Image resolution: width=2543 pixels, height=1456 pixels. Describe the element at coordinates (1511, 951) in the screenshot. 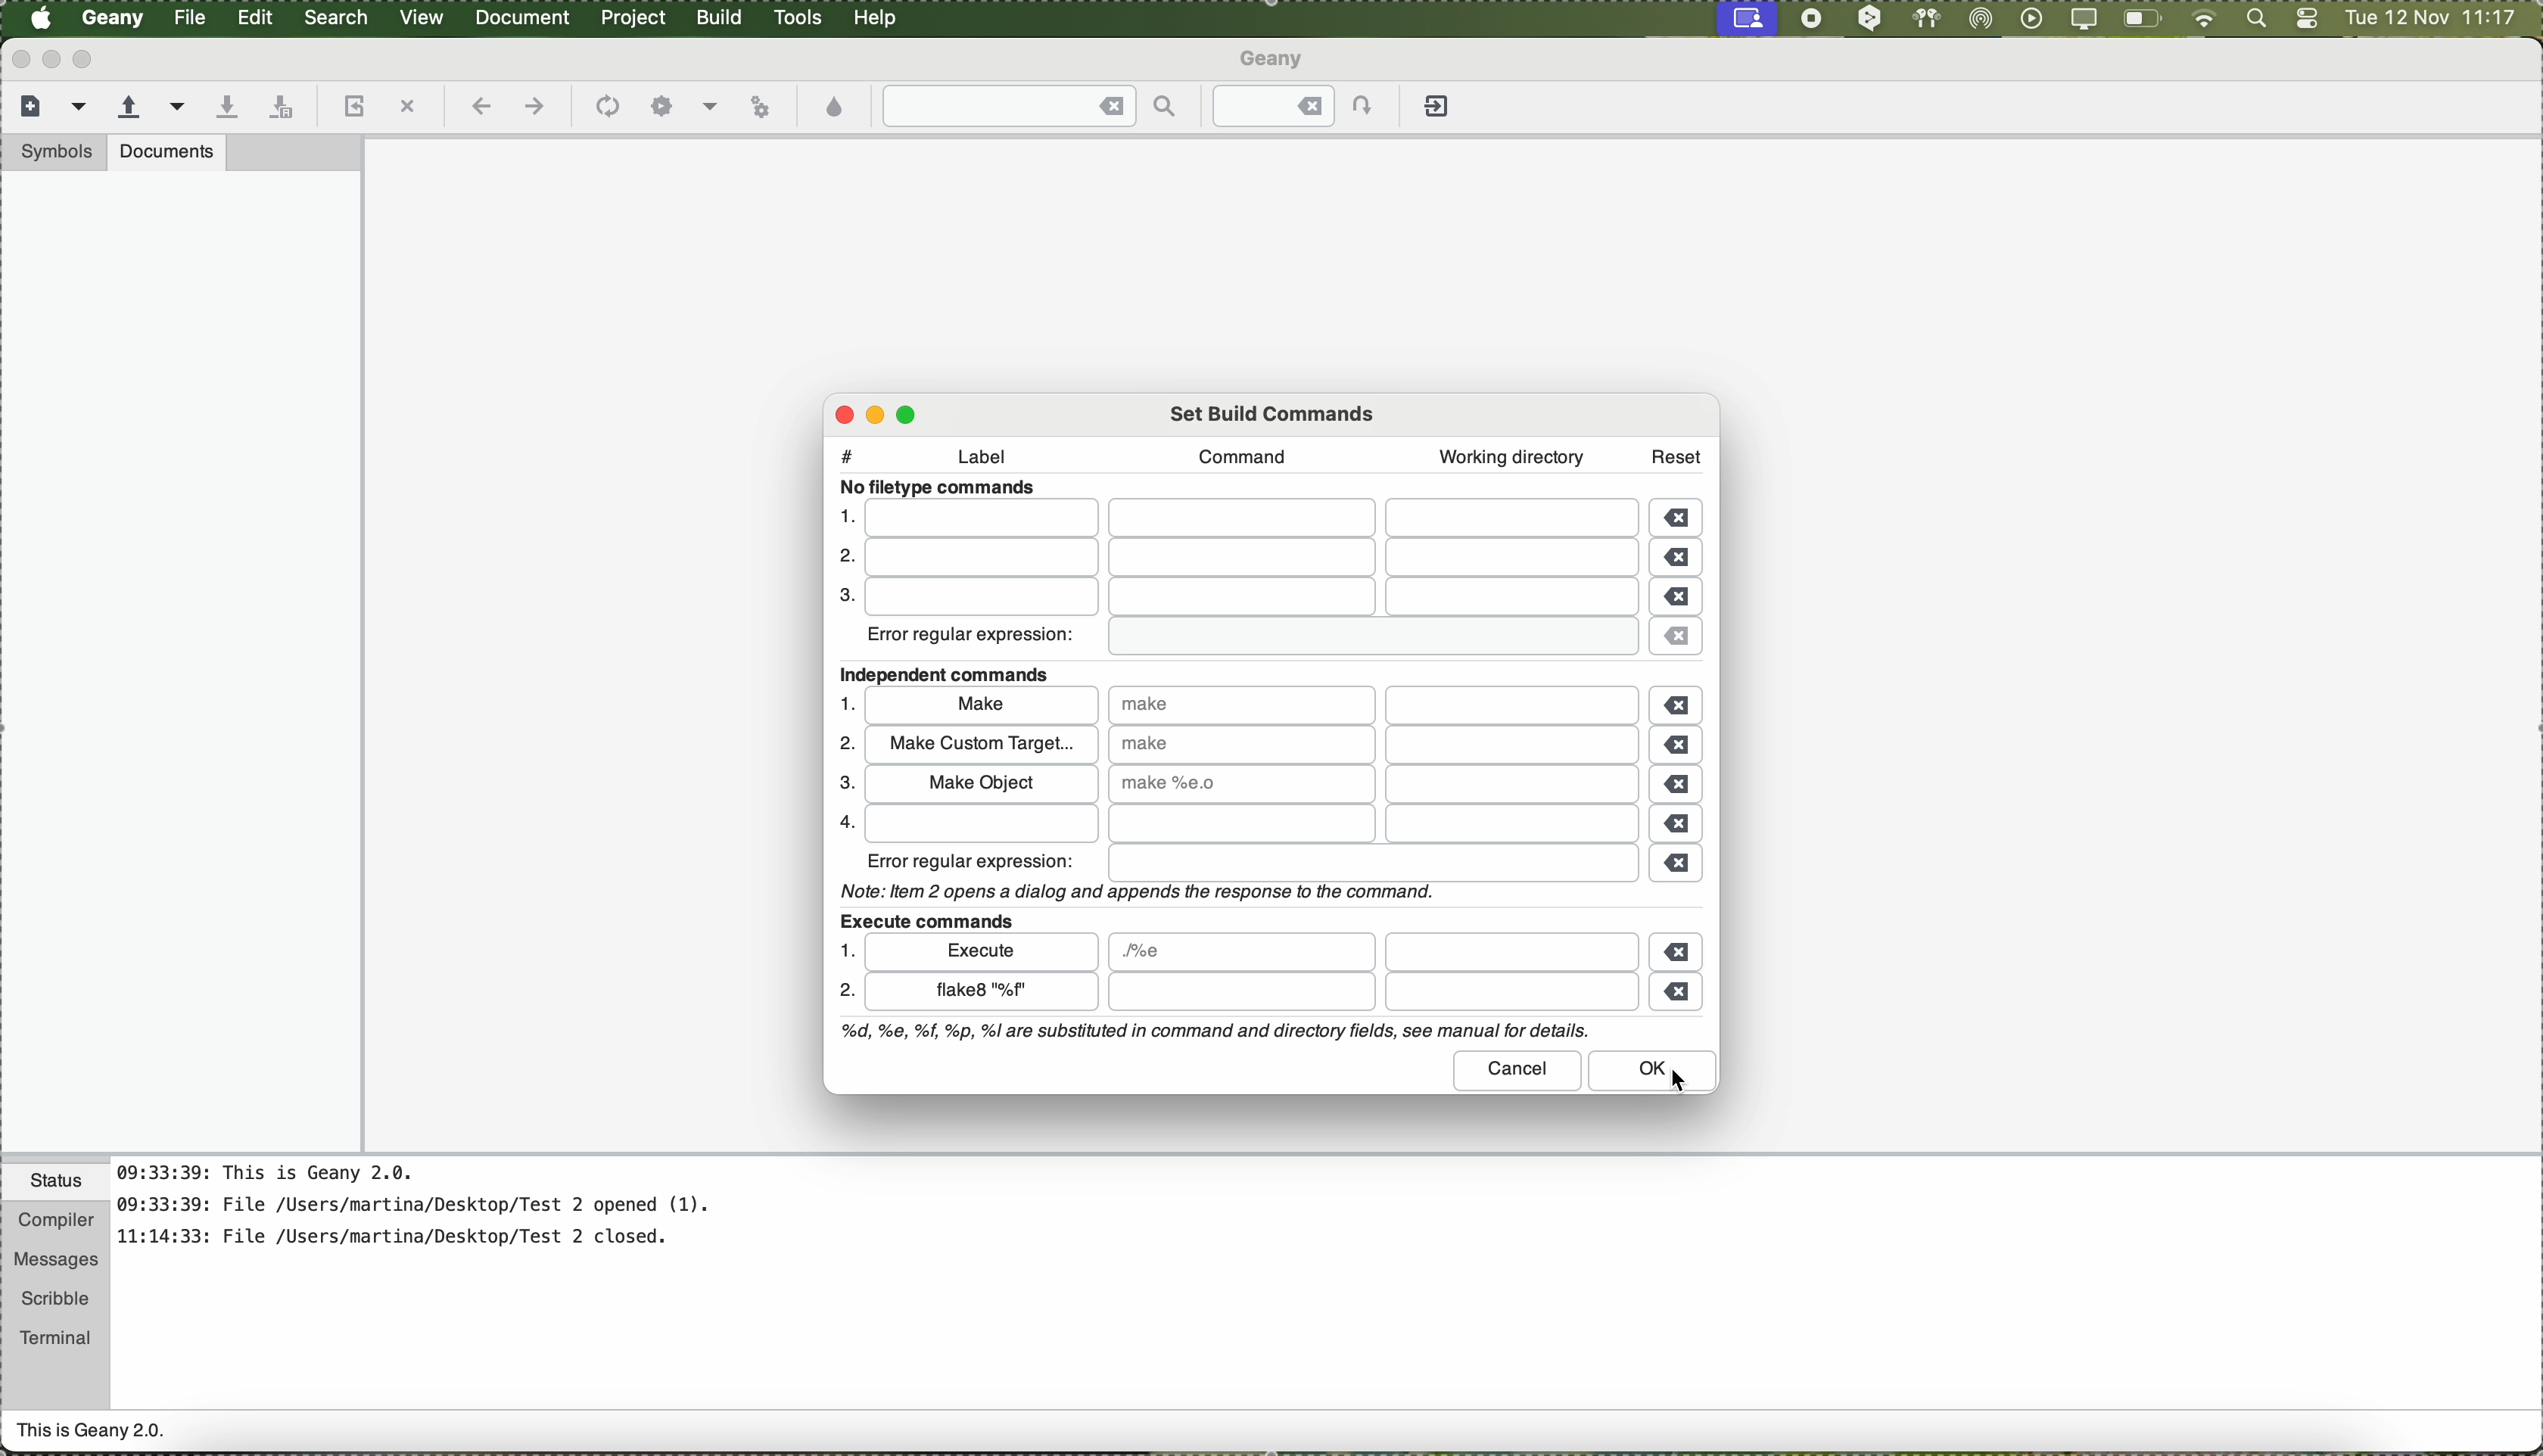

I see `file` at that location.